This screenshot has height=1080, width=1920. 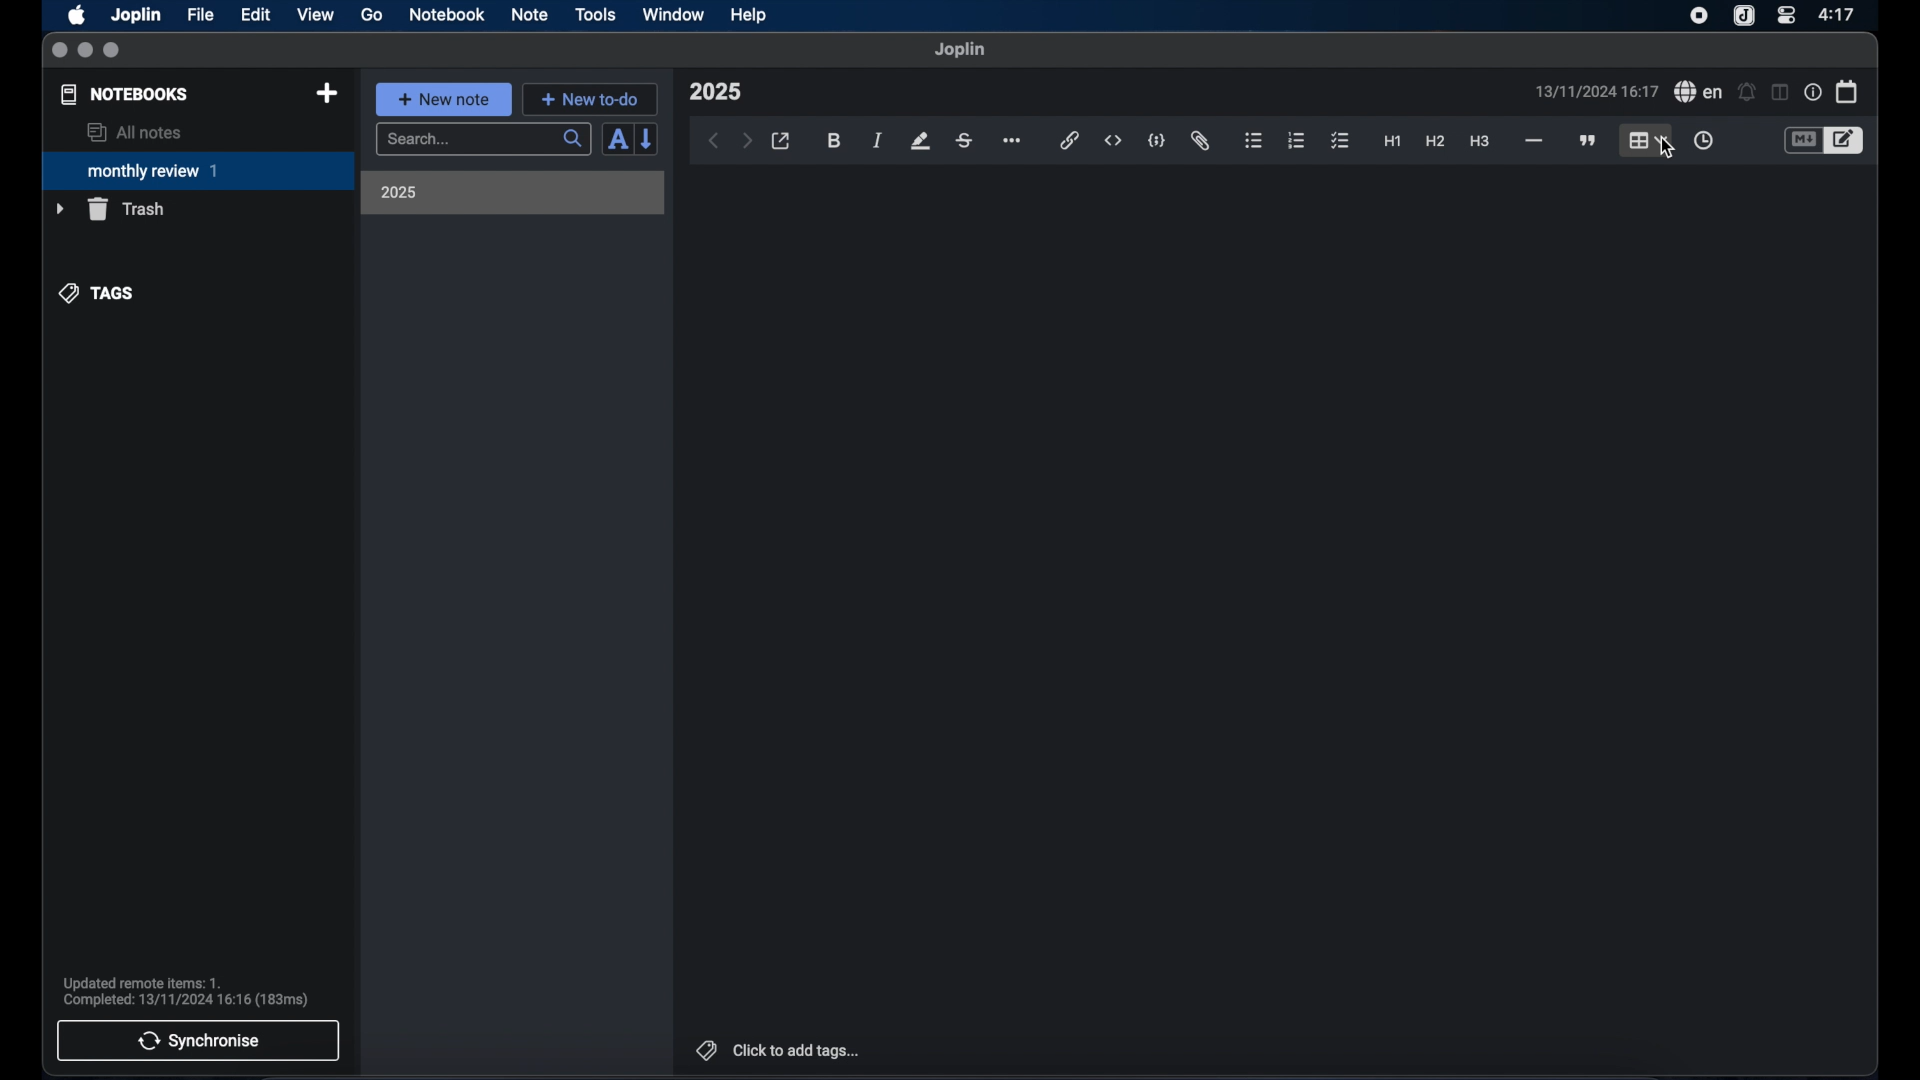 I want to click on heading 1, so click(x=1393, y=142).